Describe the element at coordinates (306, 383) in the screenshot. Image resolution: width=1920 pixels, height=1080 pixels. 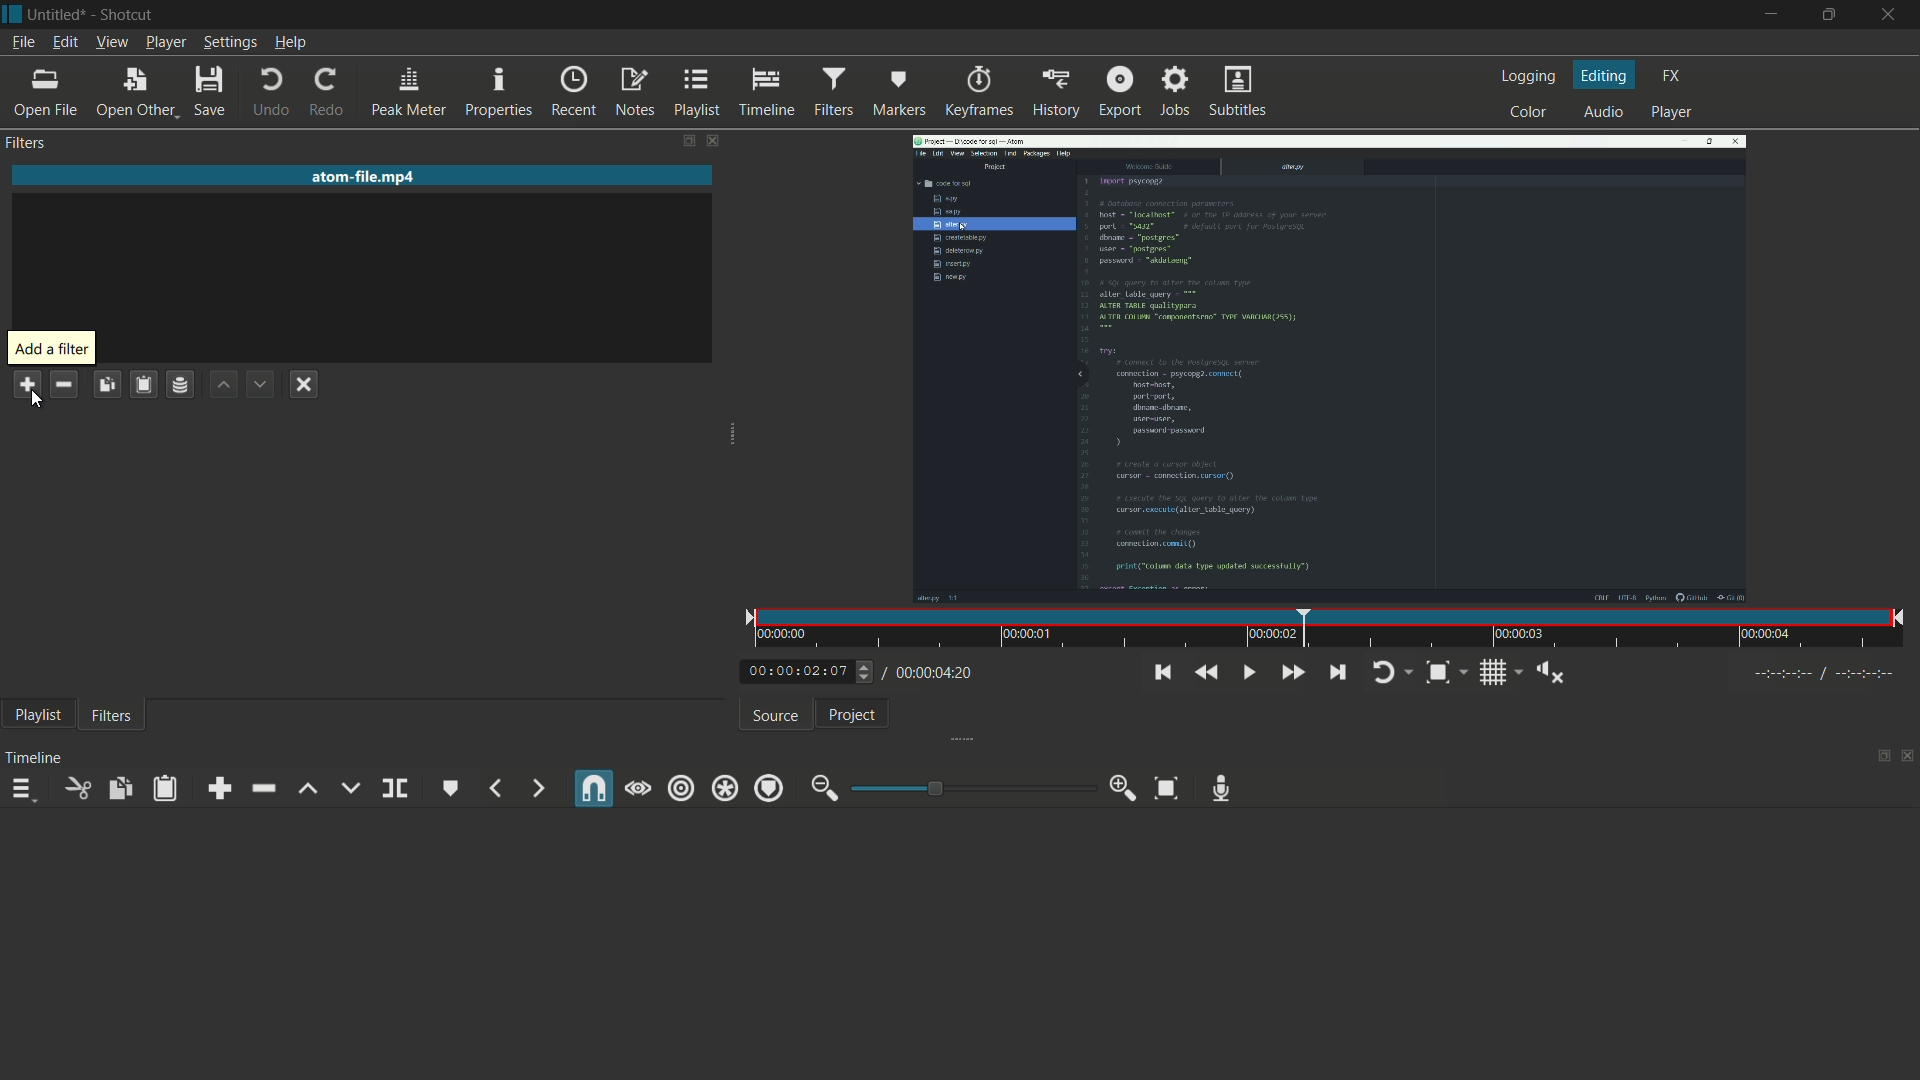
I see `deselect the filter` at that location.